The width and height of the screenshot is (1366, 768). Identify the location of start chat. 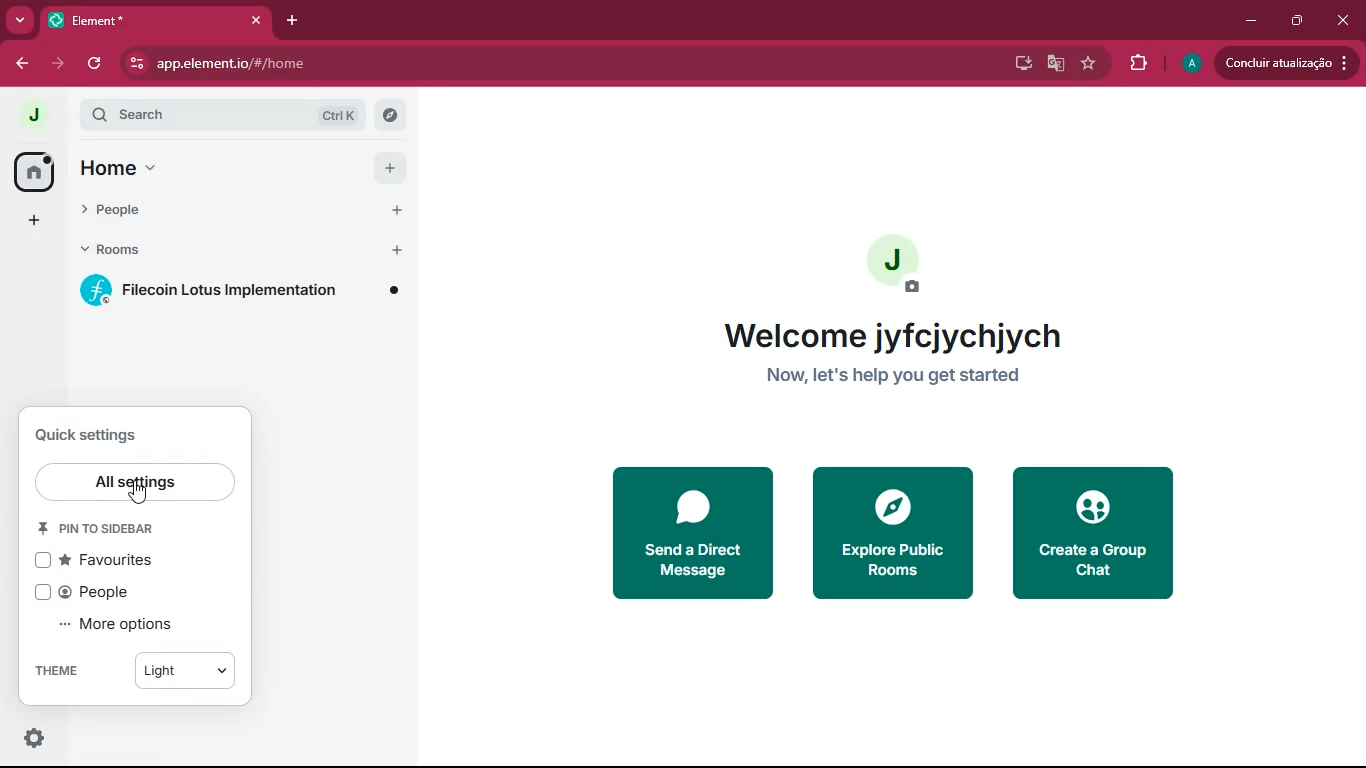
(398, 210).